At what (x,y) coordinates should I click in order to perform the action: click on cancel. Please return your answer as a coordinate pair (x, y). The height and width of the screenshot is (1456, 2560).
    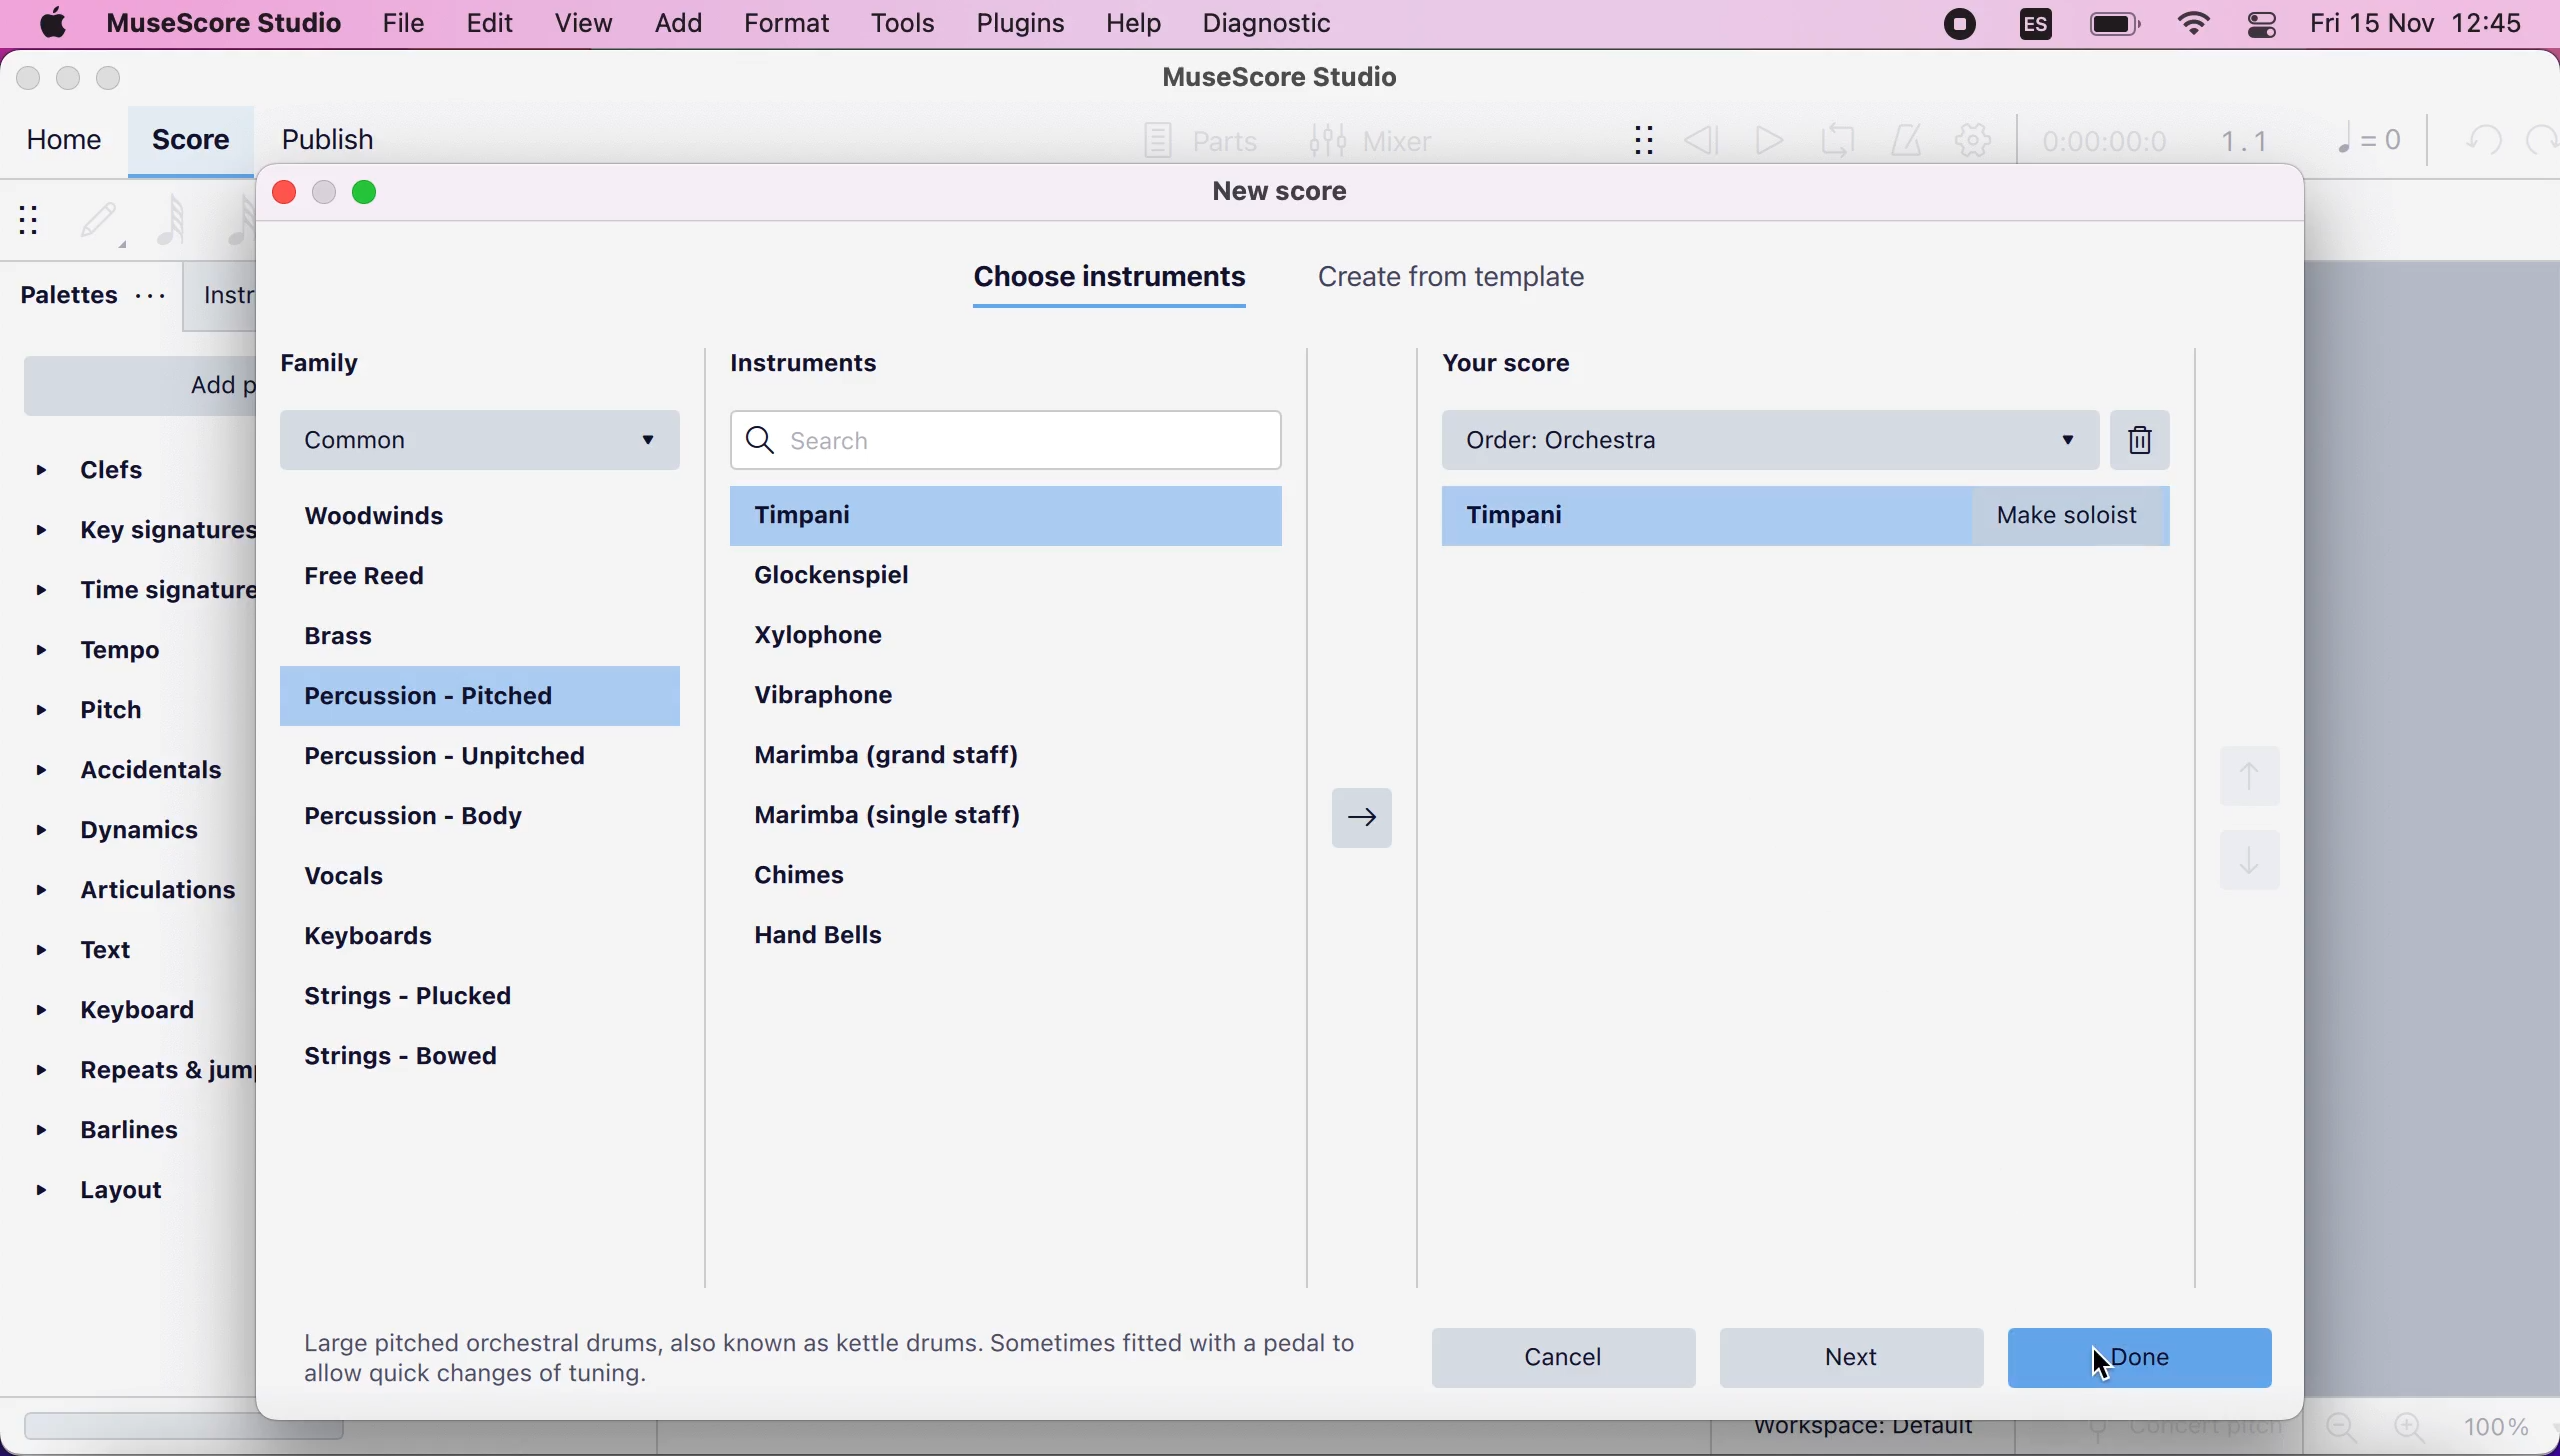
    Looking at the image, I should click on (1566, 1352).